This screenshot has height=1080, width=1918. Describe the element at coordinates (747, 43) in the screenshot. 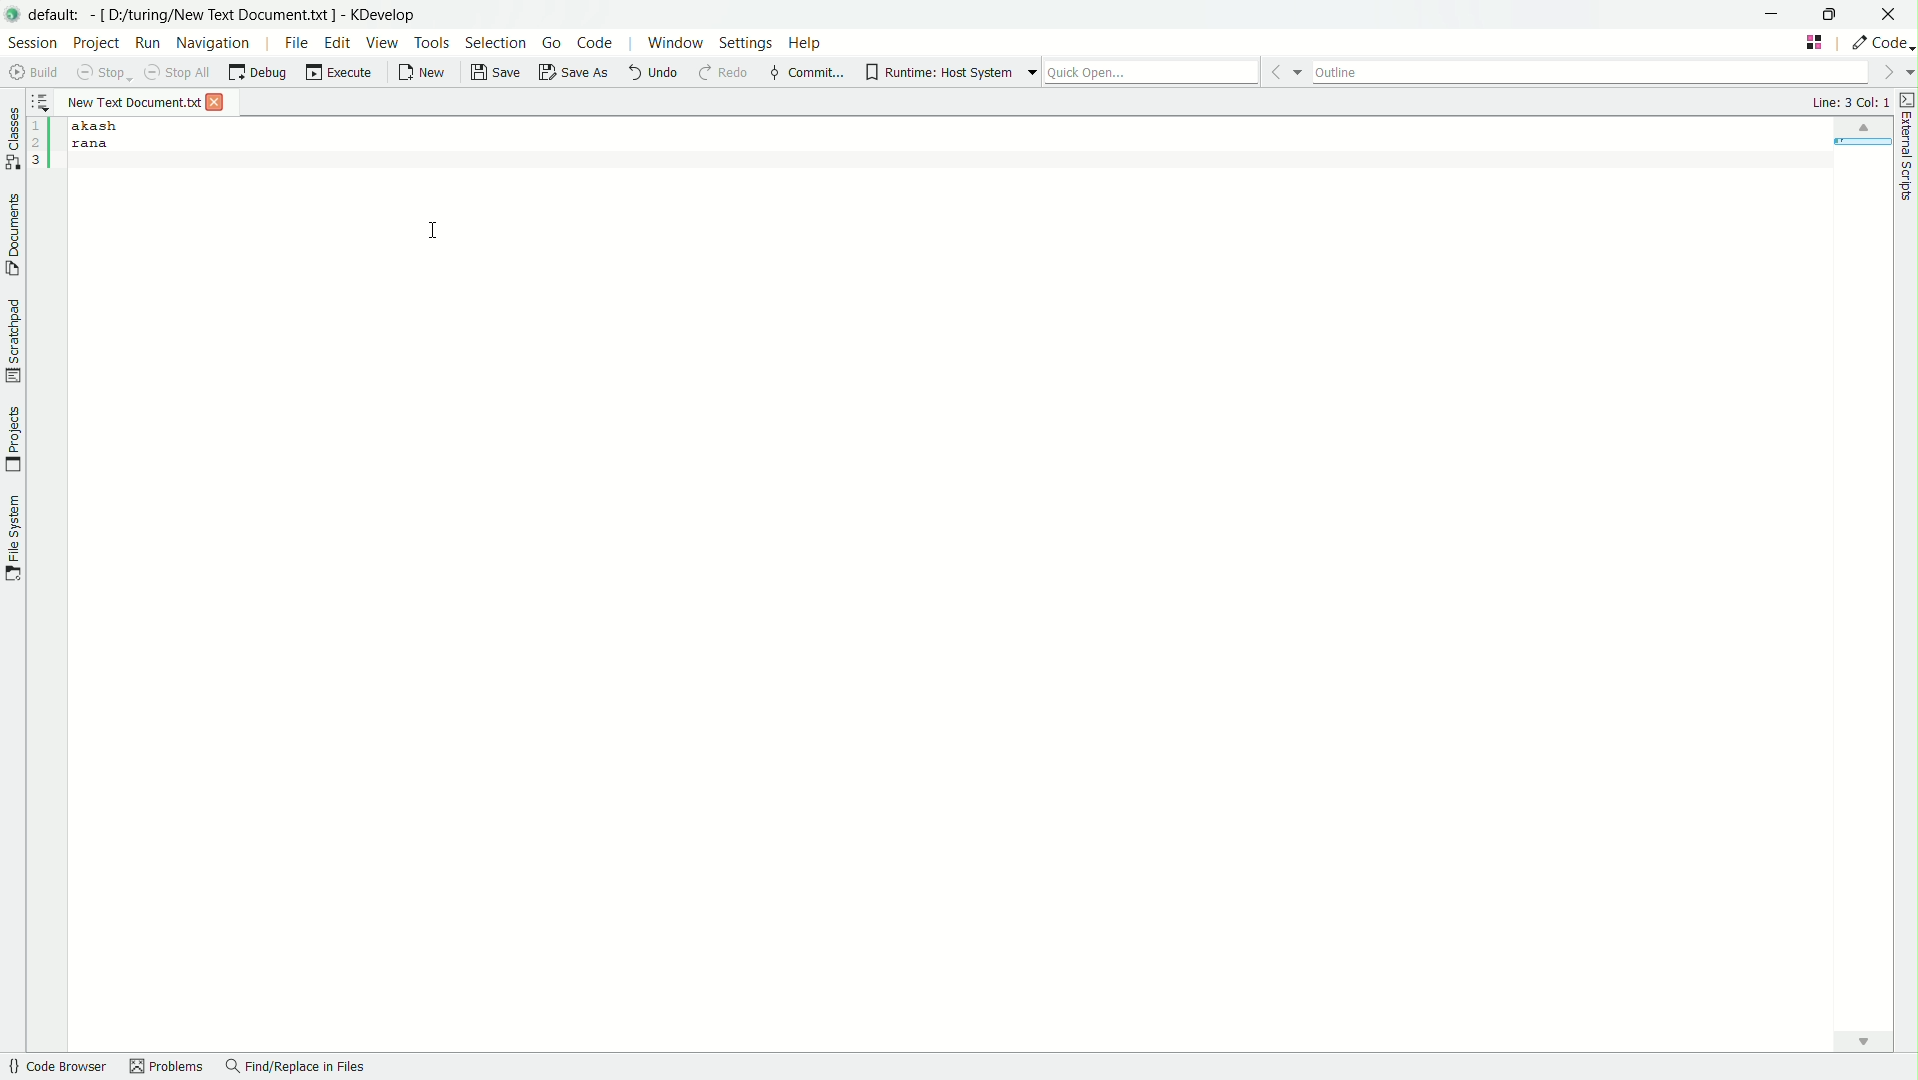

I see `settings menu` at that location.